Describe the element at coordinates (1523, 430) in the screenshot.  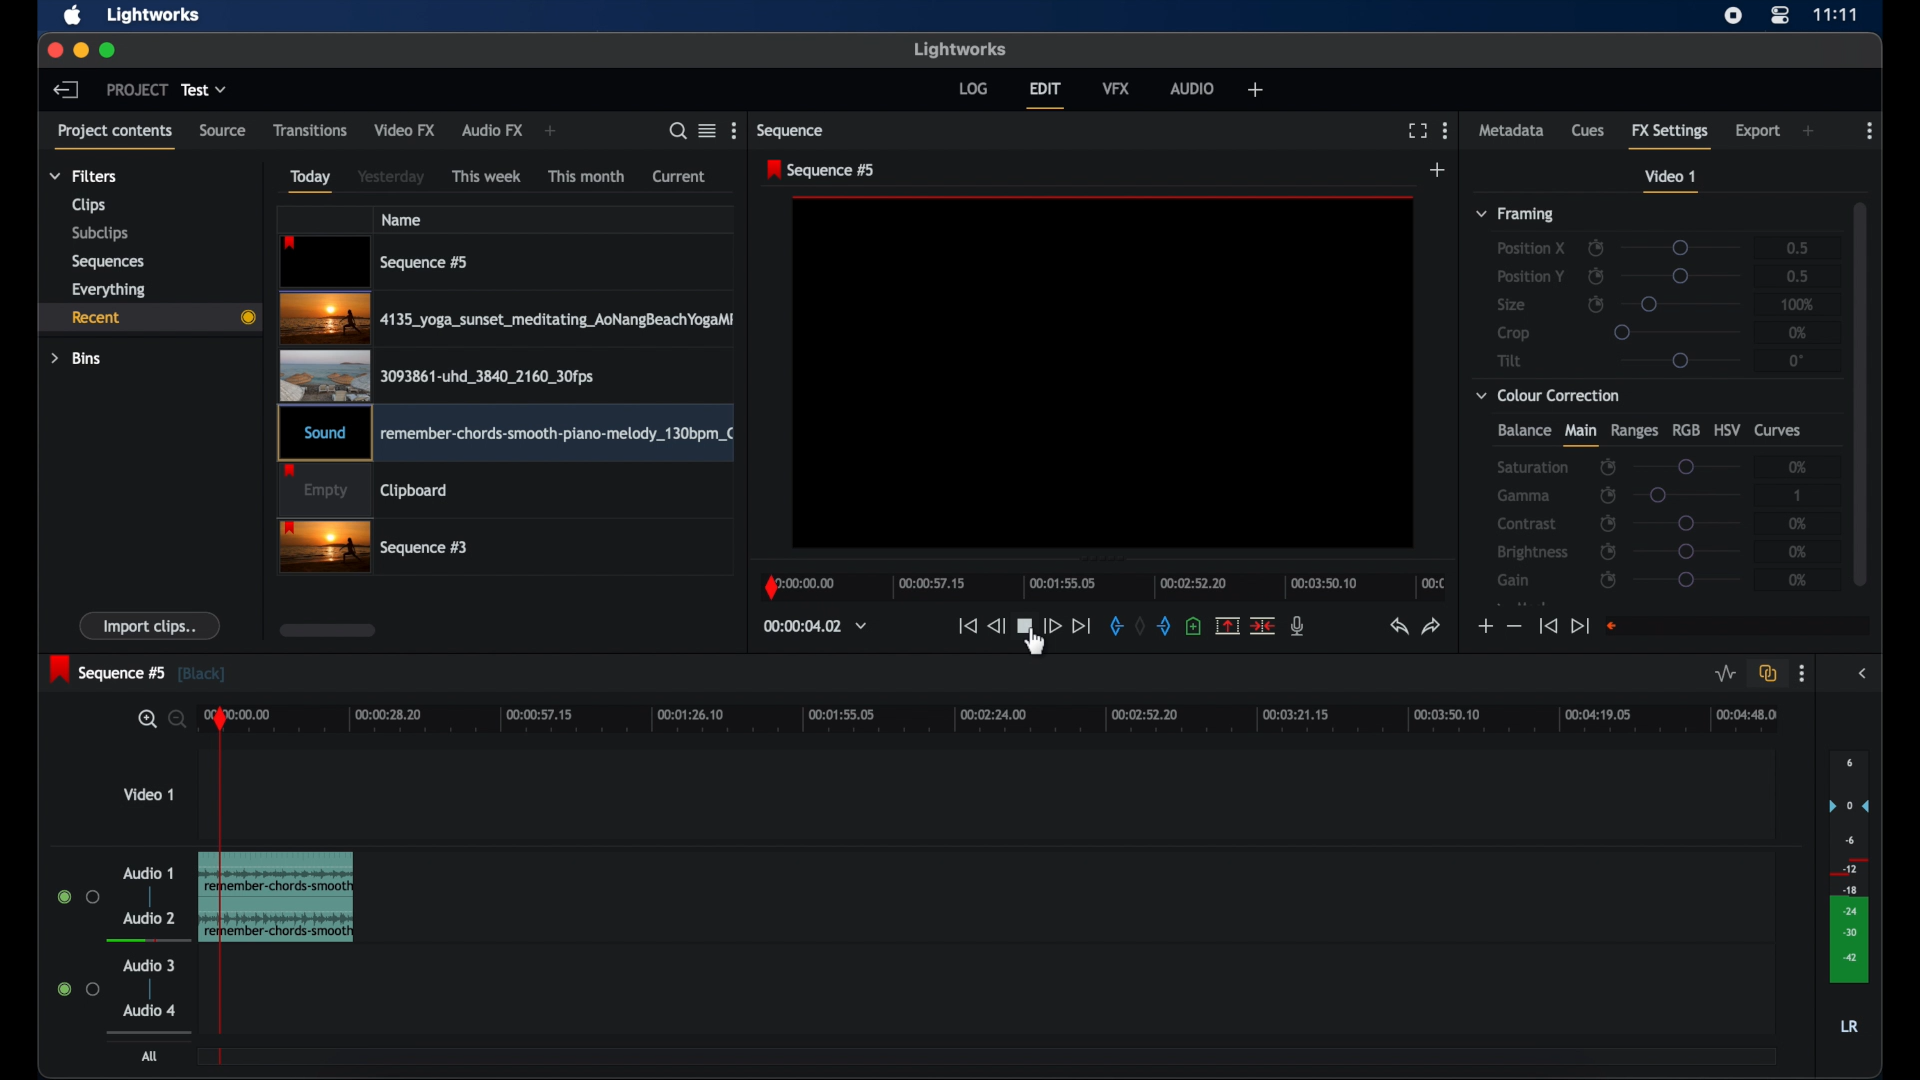
I see `balance` at that location.